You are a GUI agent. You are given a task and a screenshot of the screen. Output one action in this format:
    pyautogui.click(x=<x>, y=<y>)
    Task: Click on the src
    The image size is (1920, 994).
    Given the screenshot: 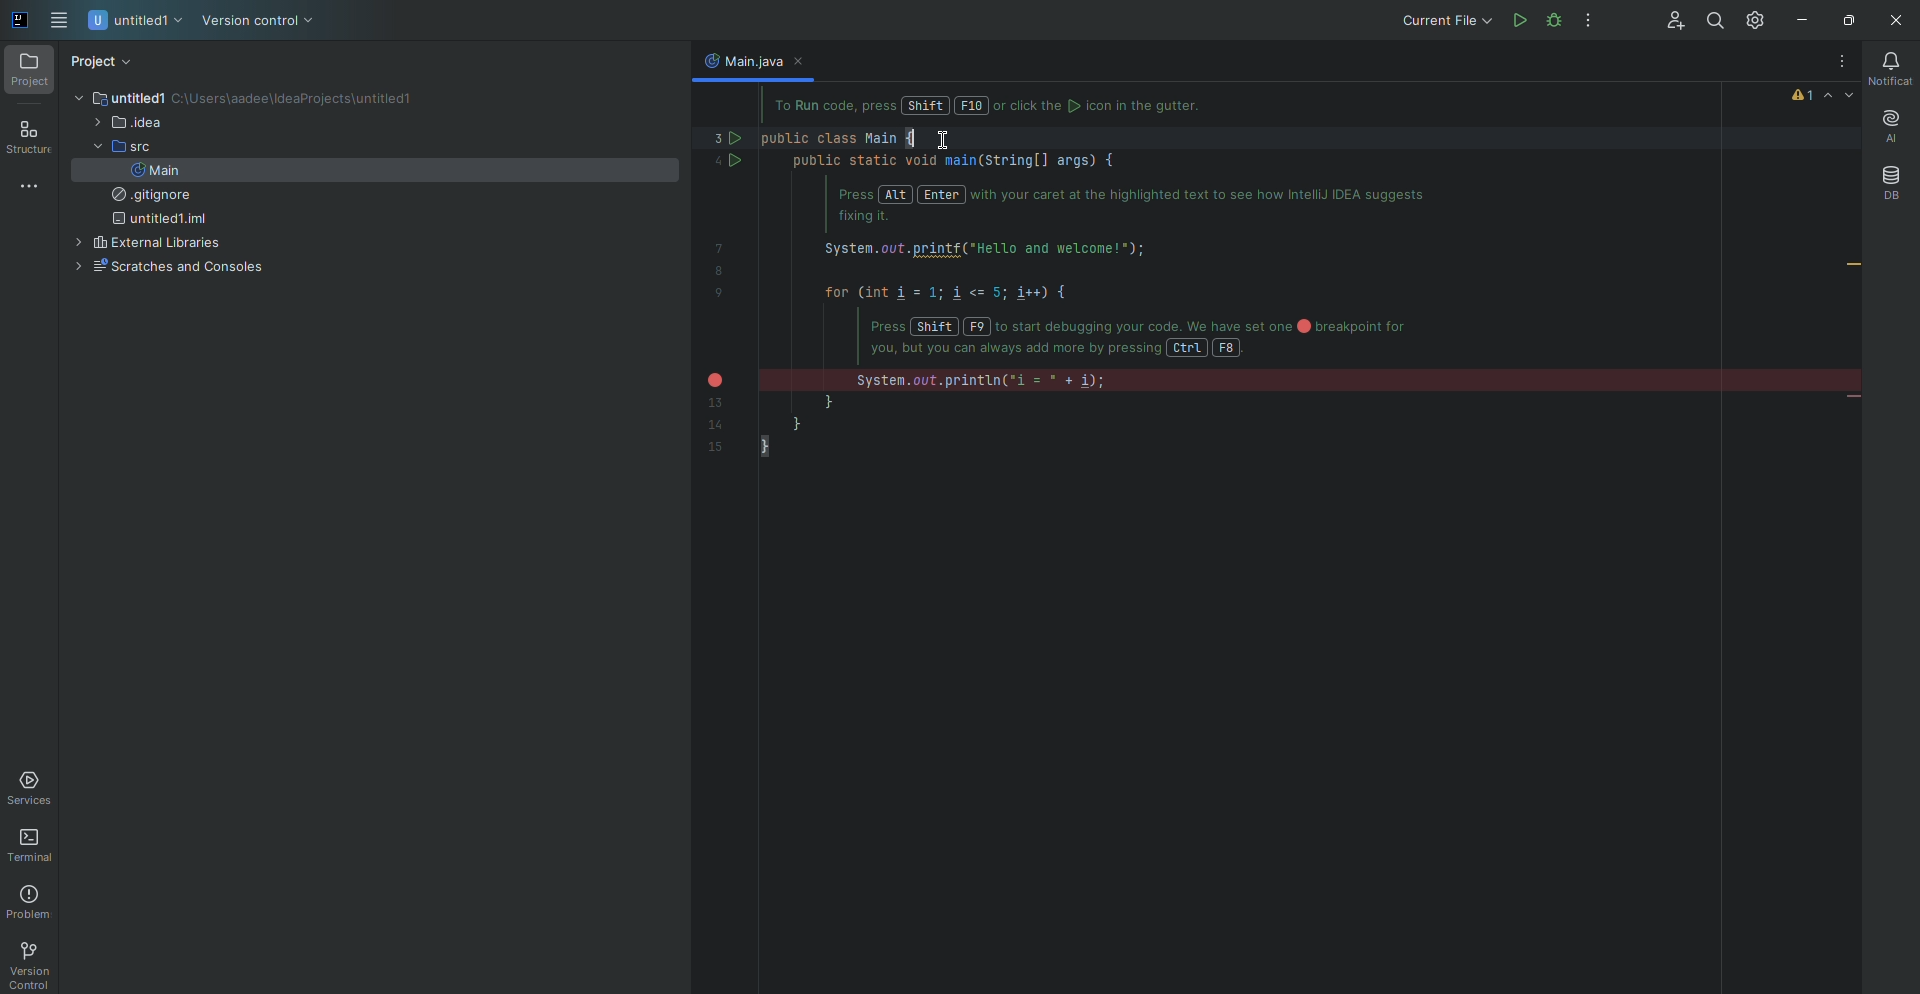 What is the action you would take?
    pyautogui.click(x=117, y=147)
    